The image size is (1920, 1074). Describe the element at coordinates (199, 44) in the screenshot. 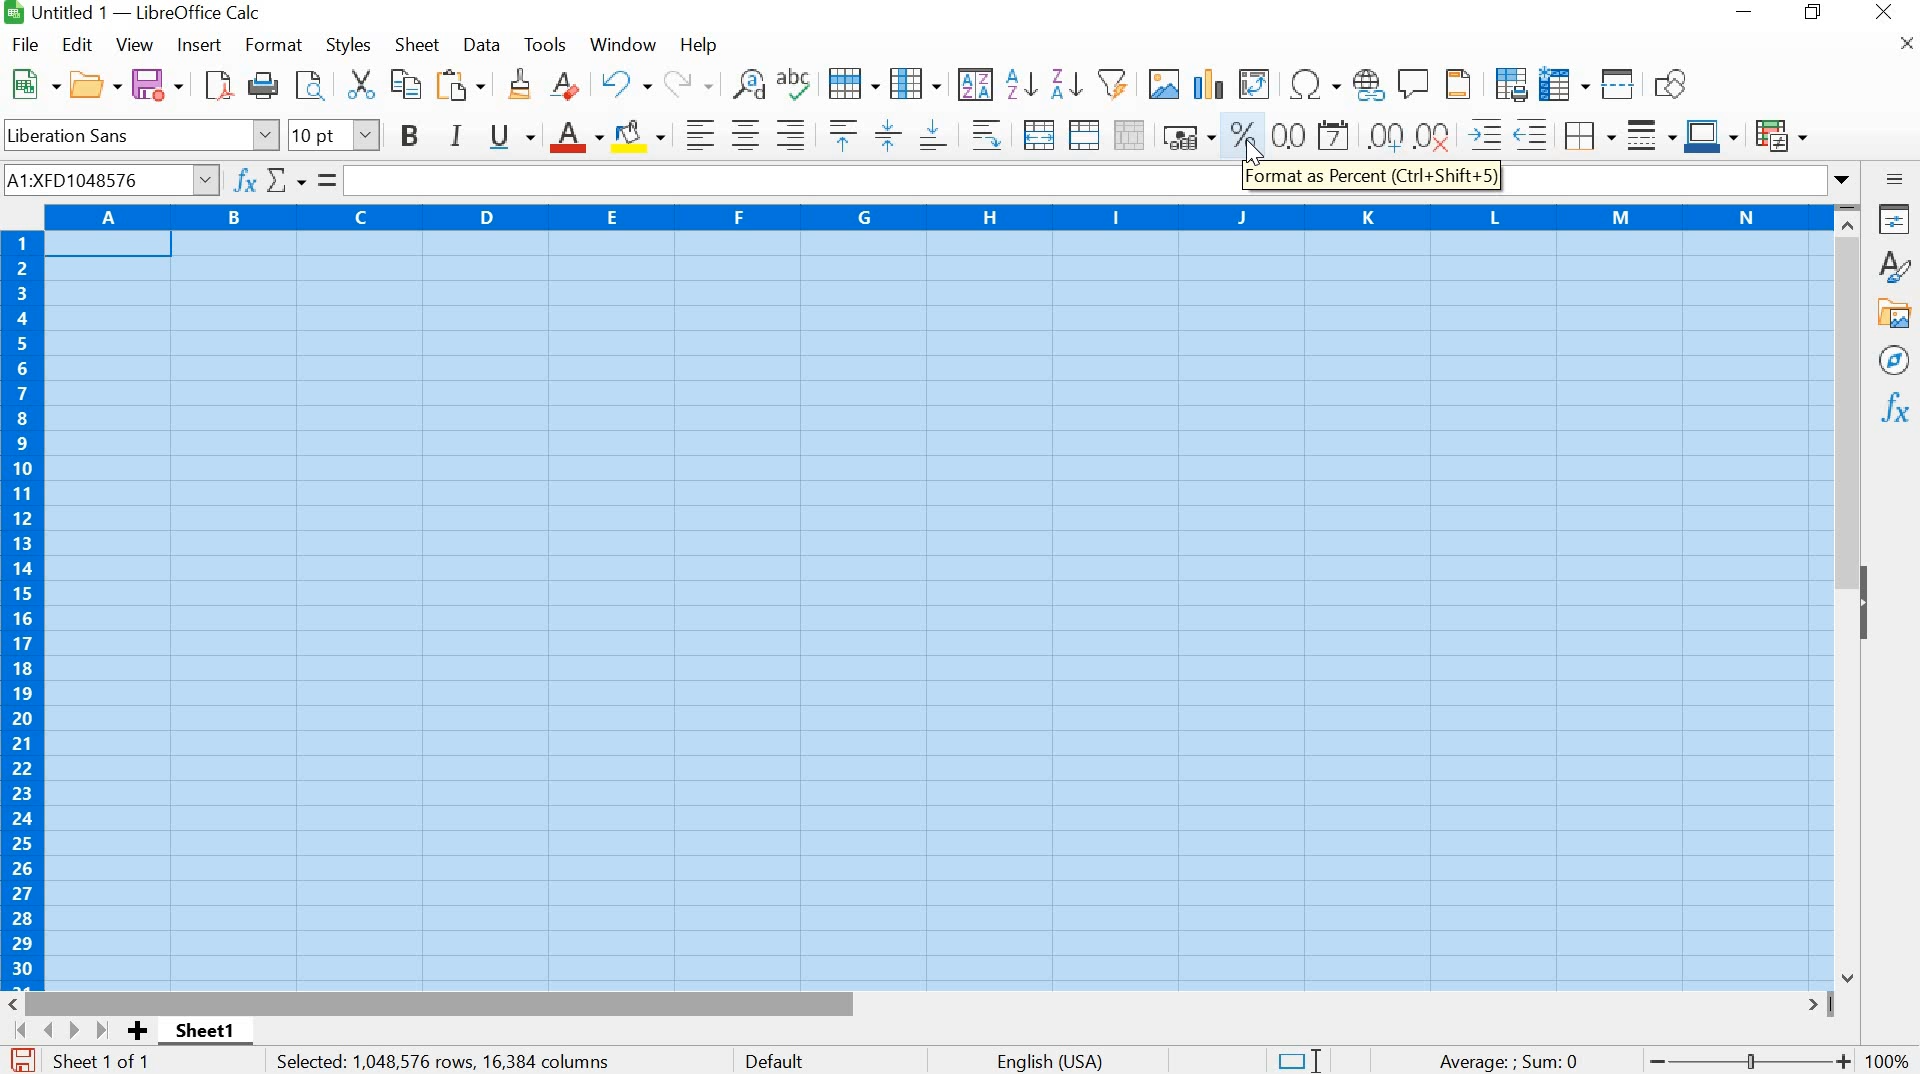

I see `INSERT` at that location.